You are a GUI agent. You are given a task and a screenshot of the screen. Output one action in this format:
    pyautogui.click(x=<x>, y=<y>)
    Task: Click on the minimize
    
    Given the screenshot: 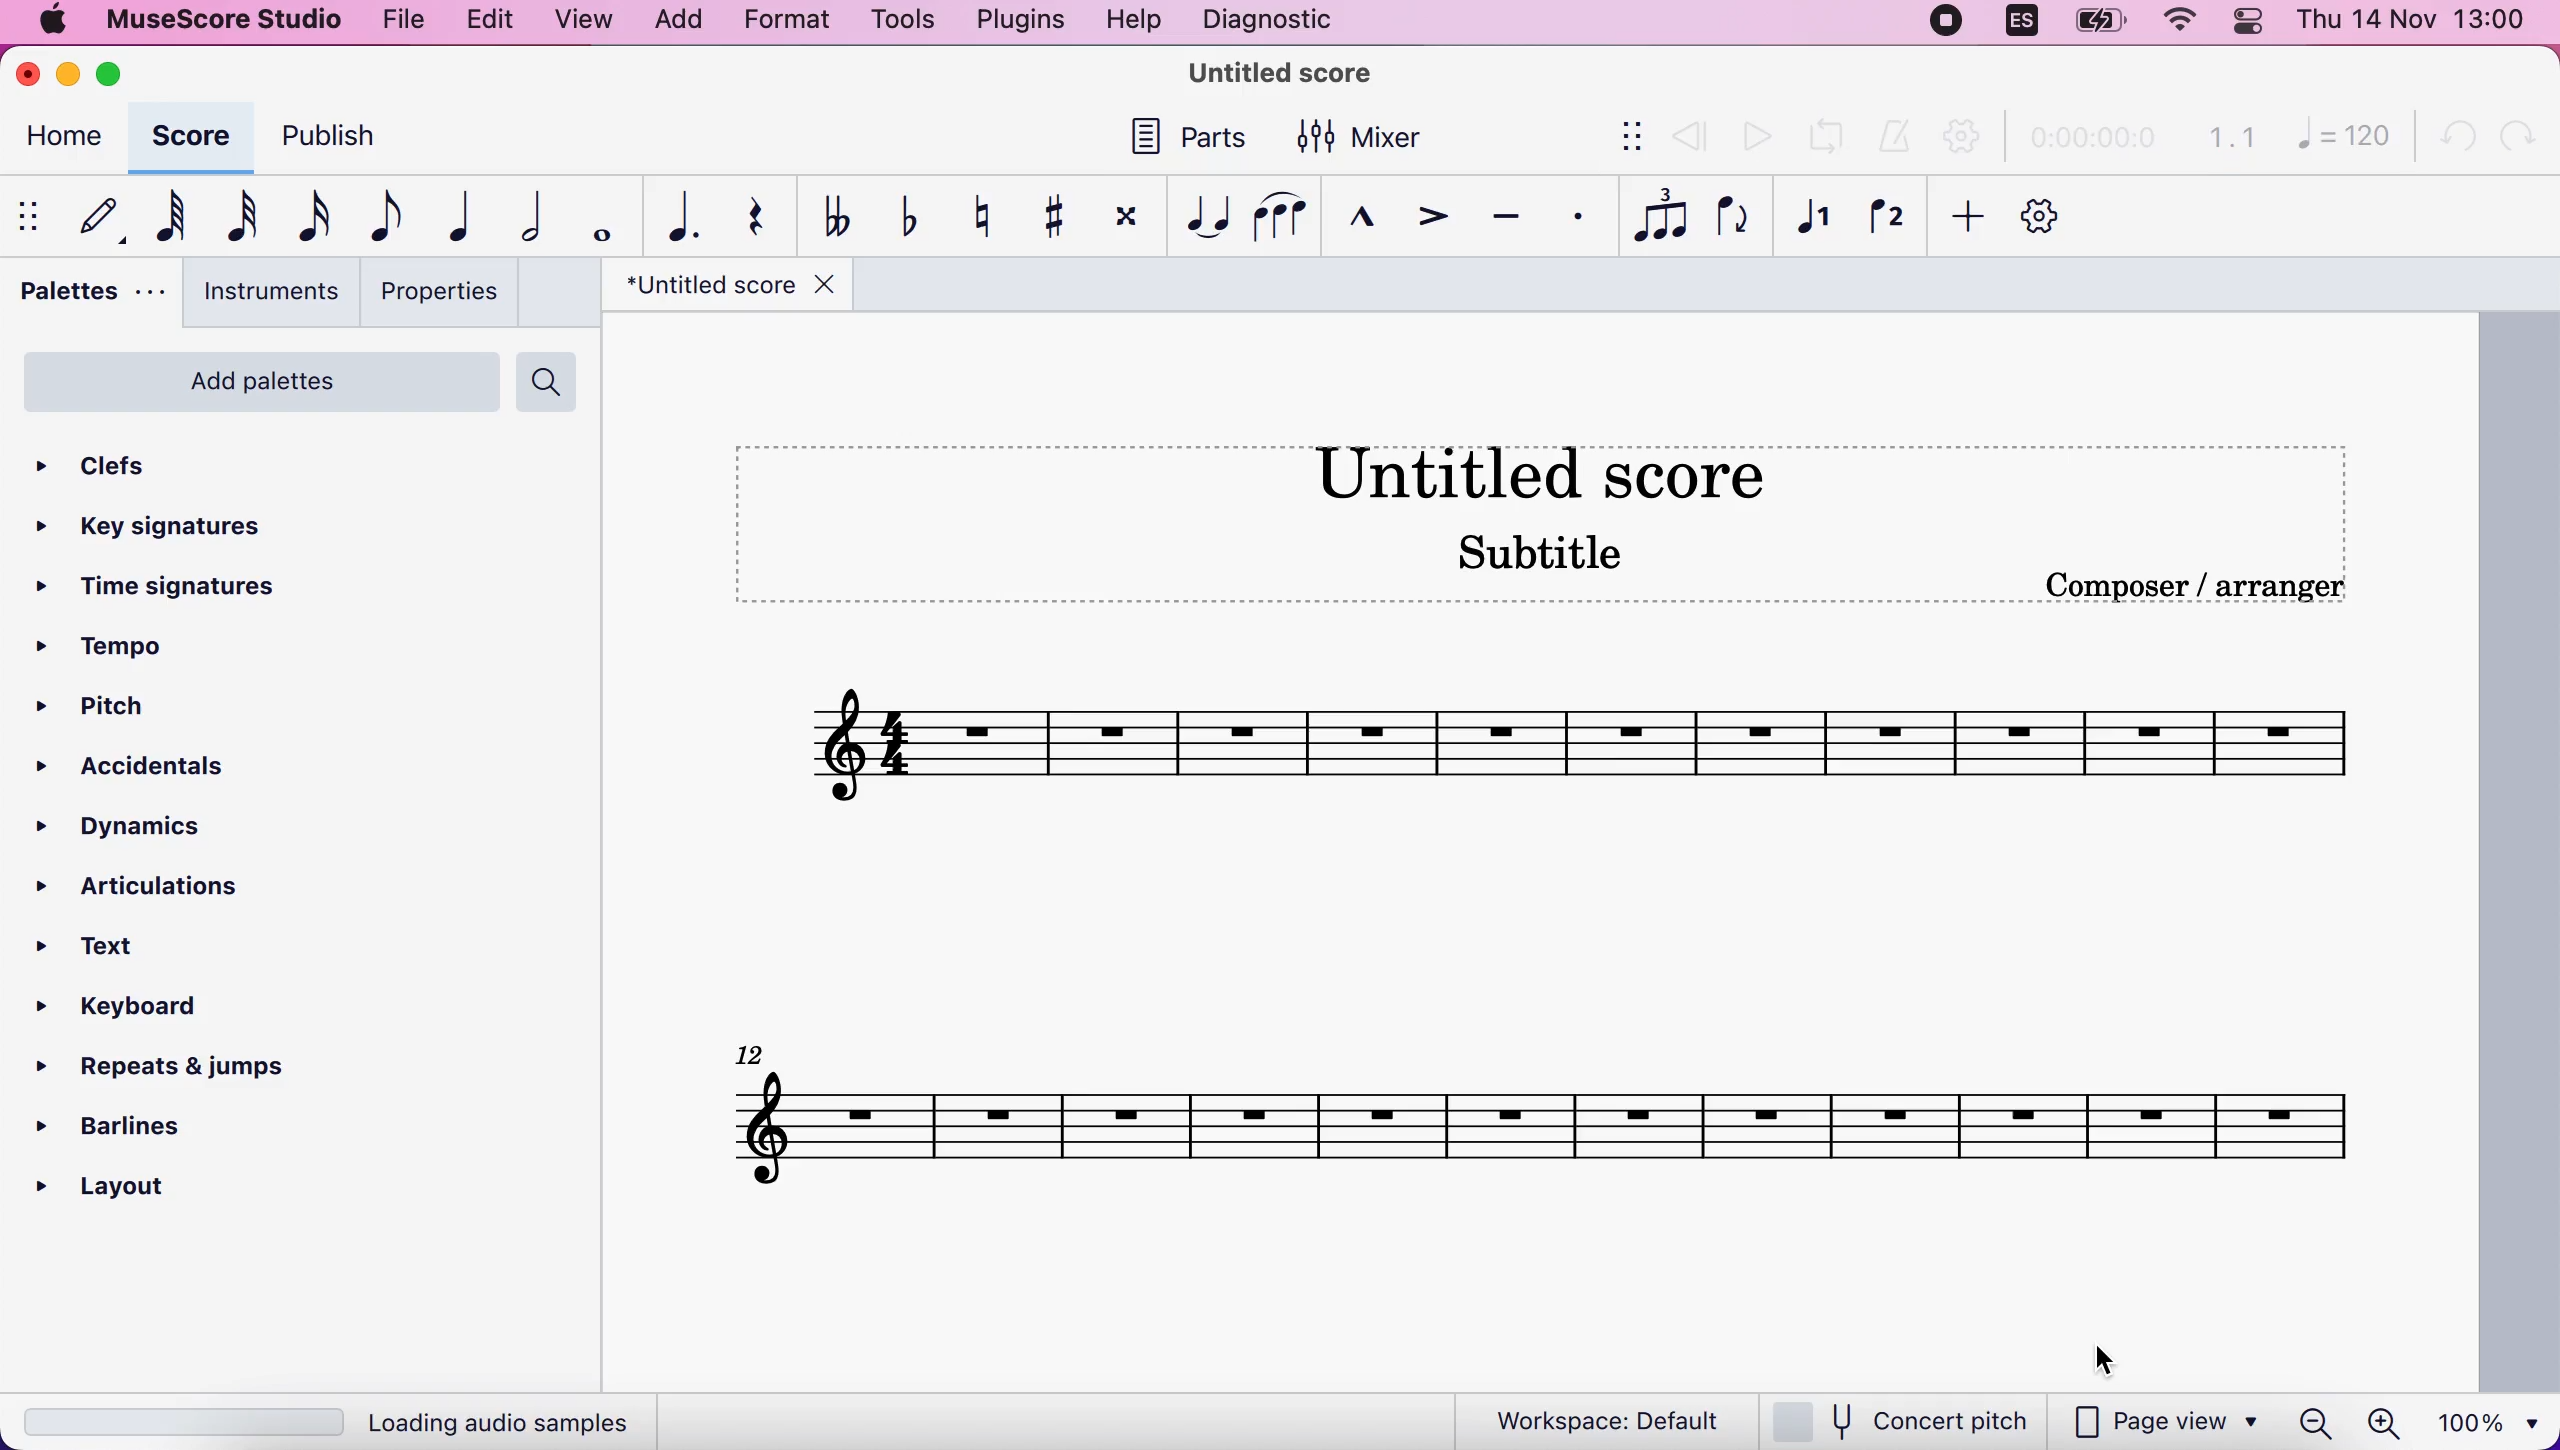 What is the action you would take?
    pyautogui.click(x=70, y=77)
    